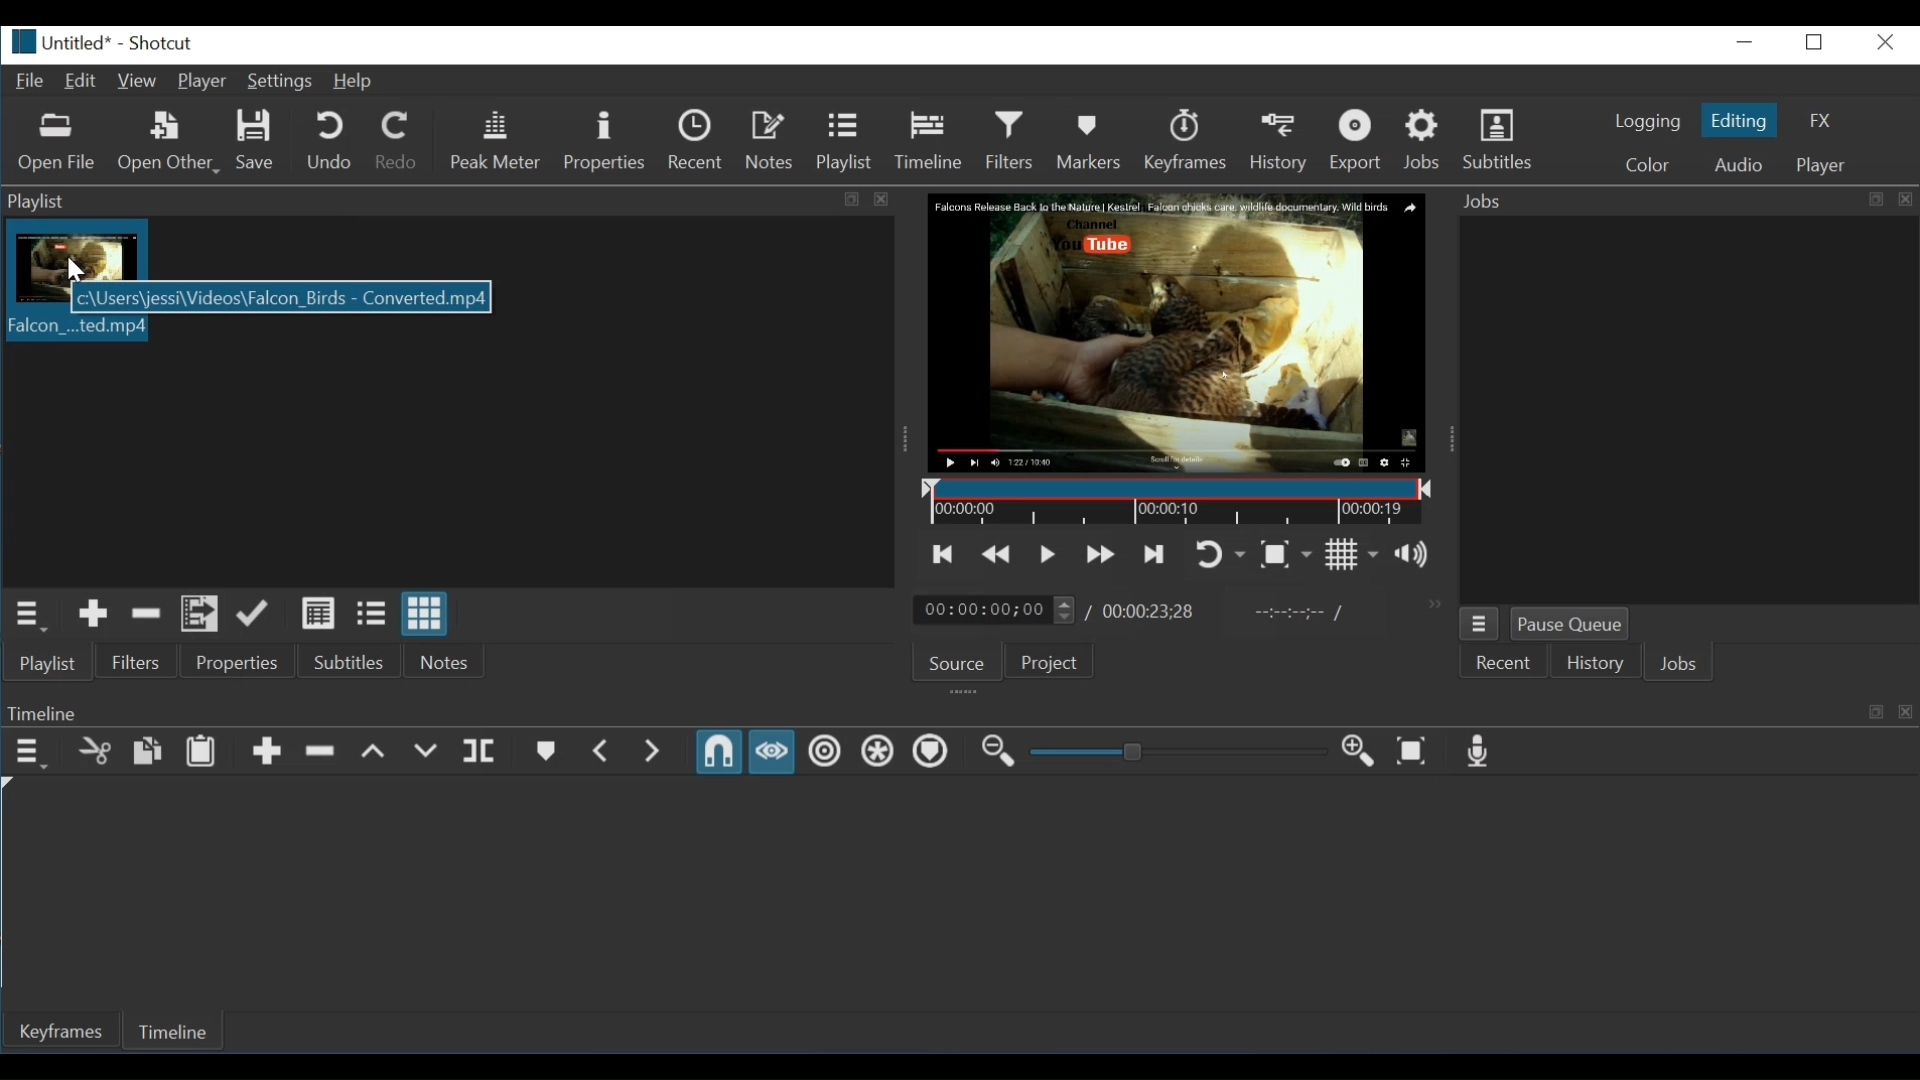 Image resolution: width=1920 pixels, height=1080 pixels. I want to click on Subtitles, so click(1503, 137).